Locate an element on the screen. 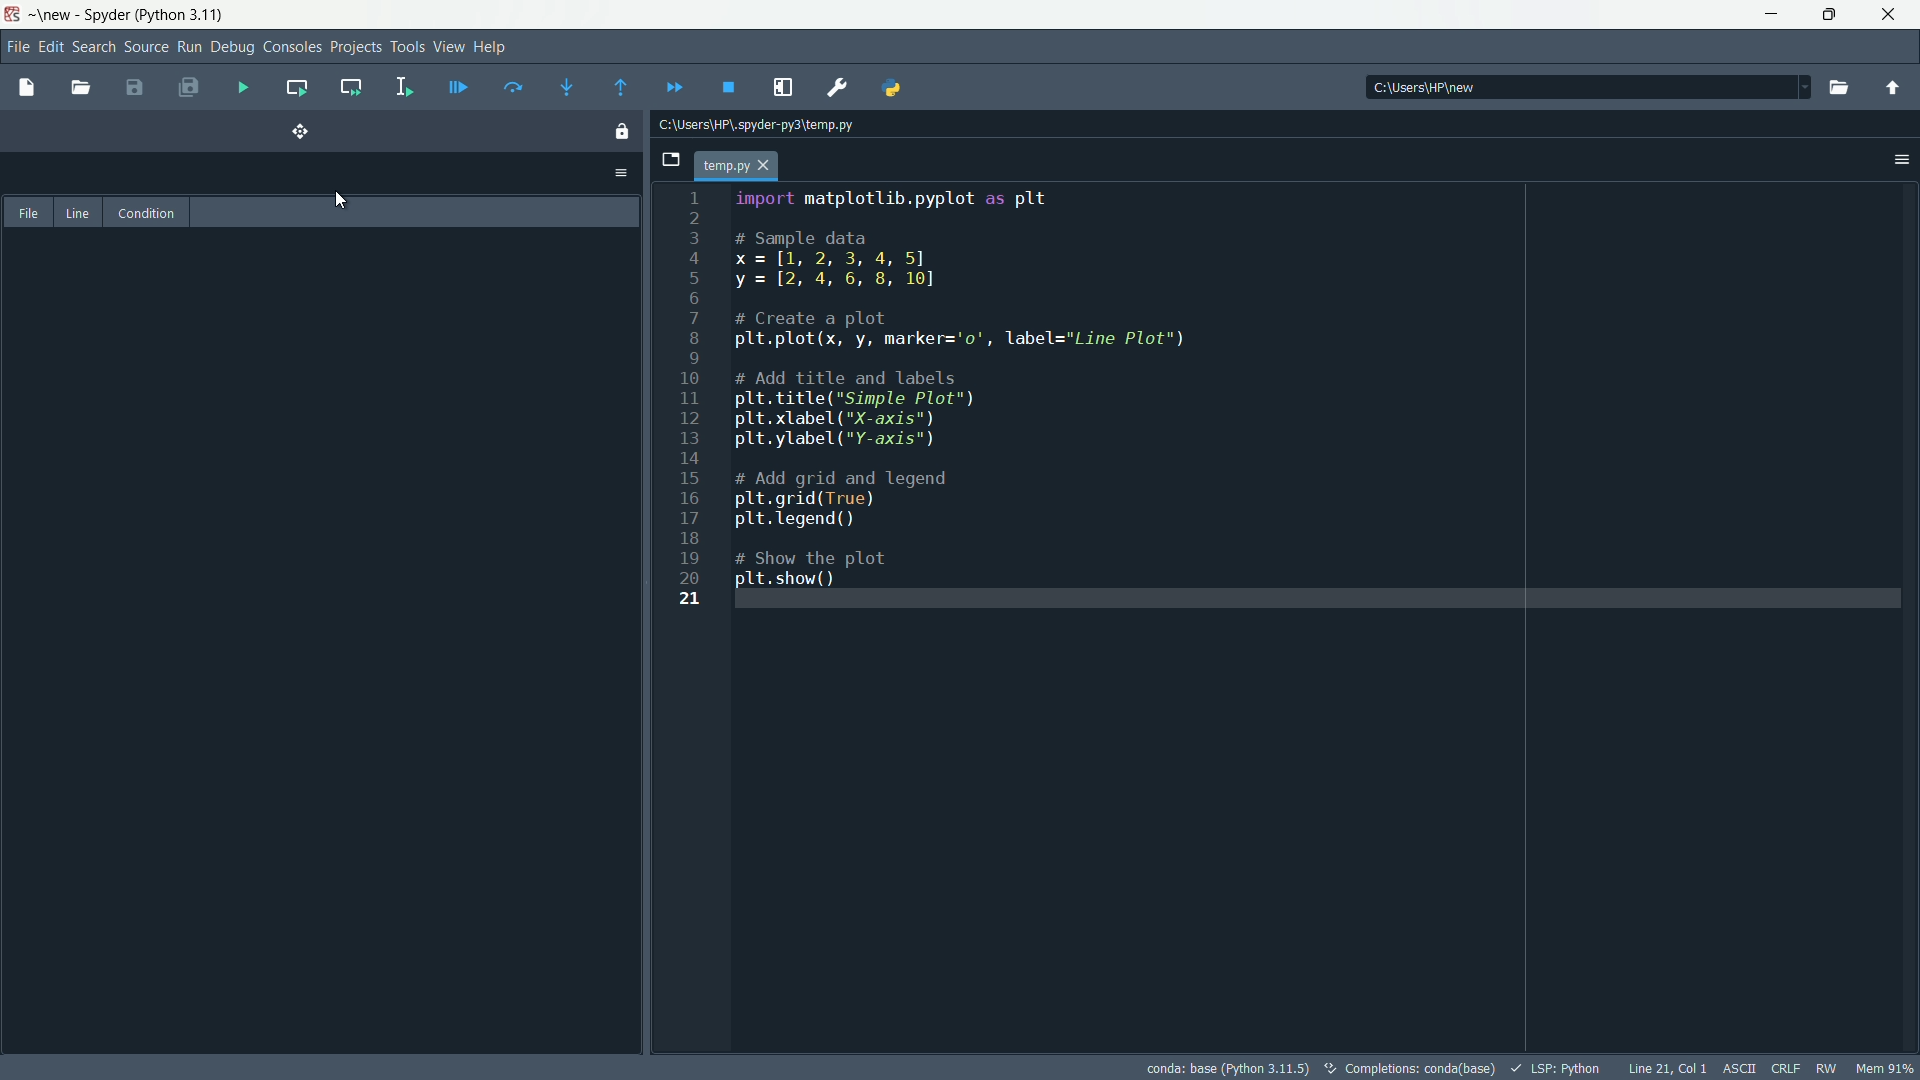  close app is located at coordinates (1830, 15).